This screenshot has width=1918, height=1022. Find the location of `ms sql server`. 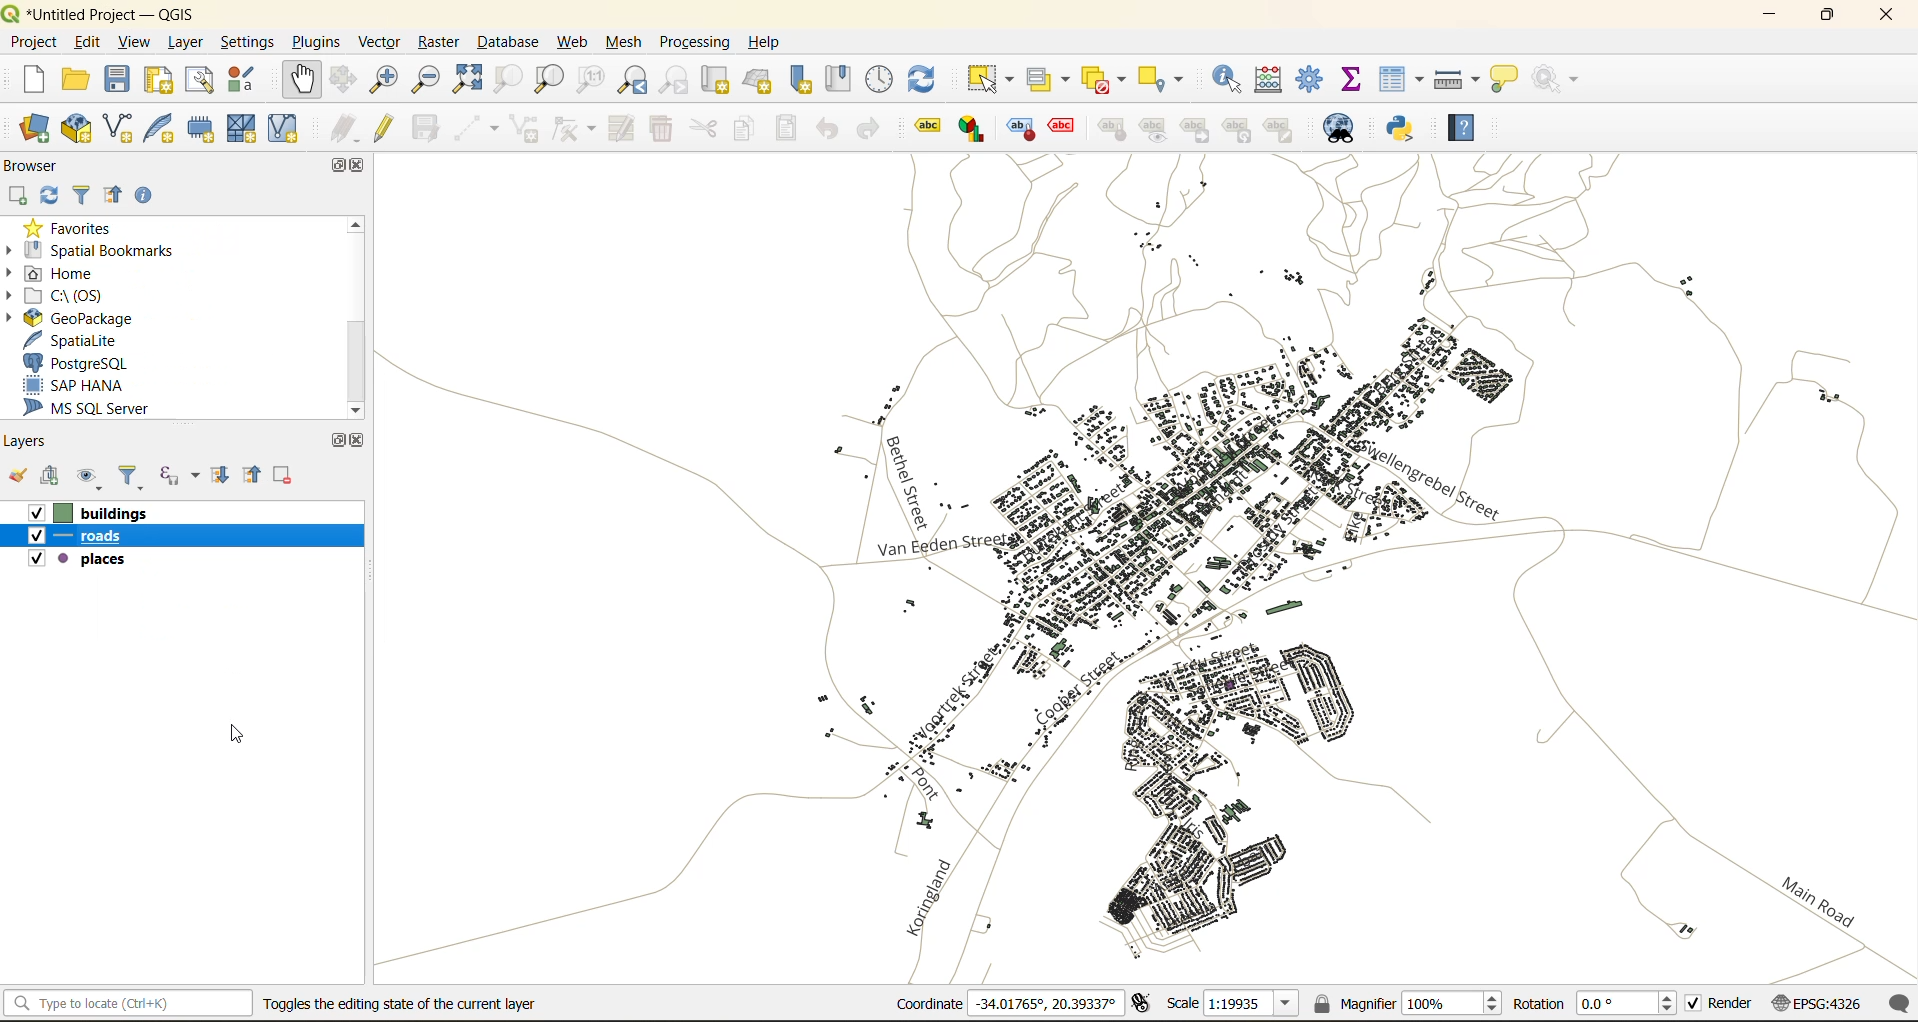

ms sql server is located at coordinates (97, 408).